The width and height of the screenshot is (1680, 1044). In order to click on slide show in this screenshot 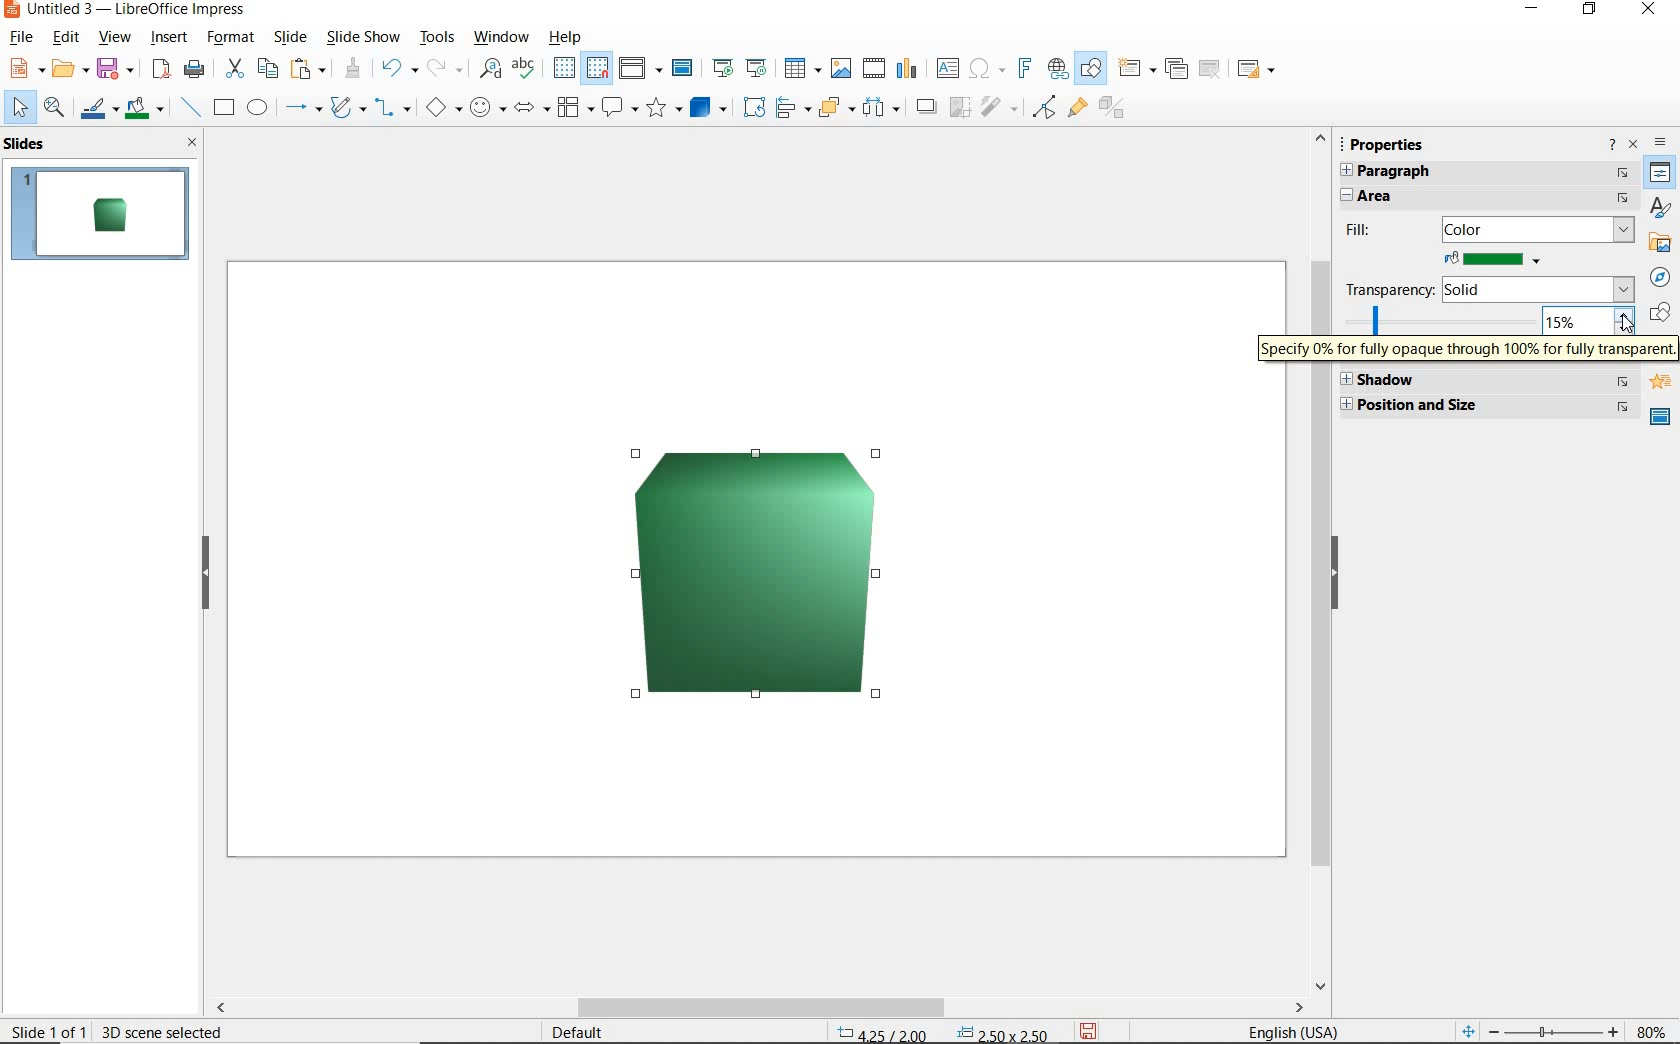, I will do `click(366, 37)`.